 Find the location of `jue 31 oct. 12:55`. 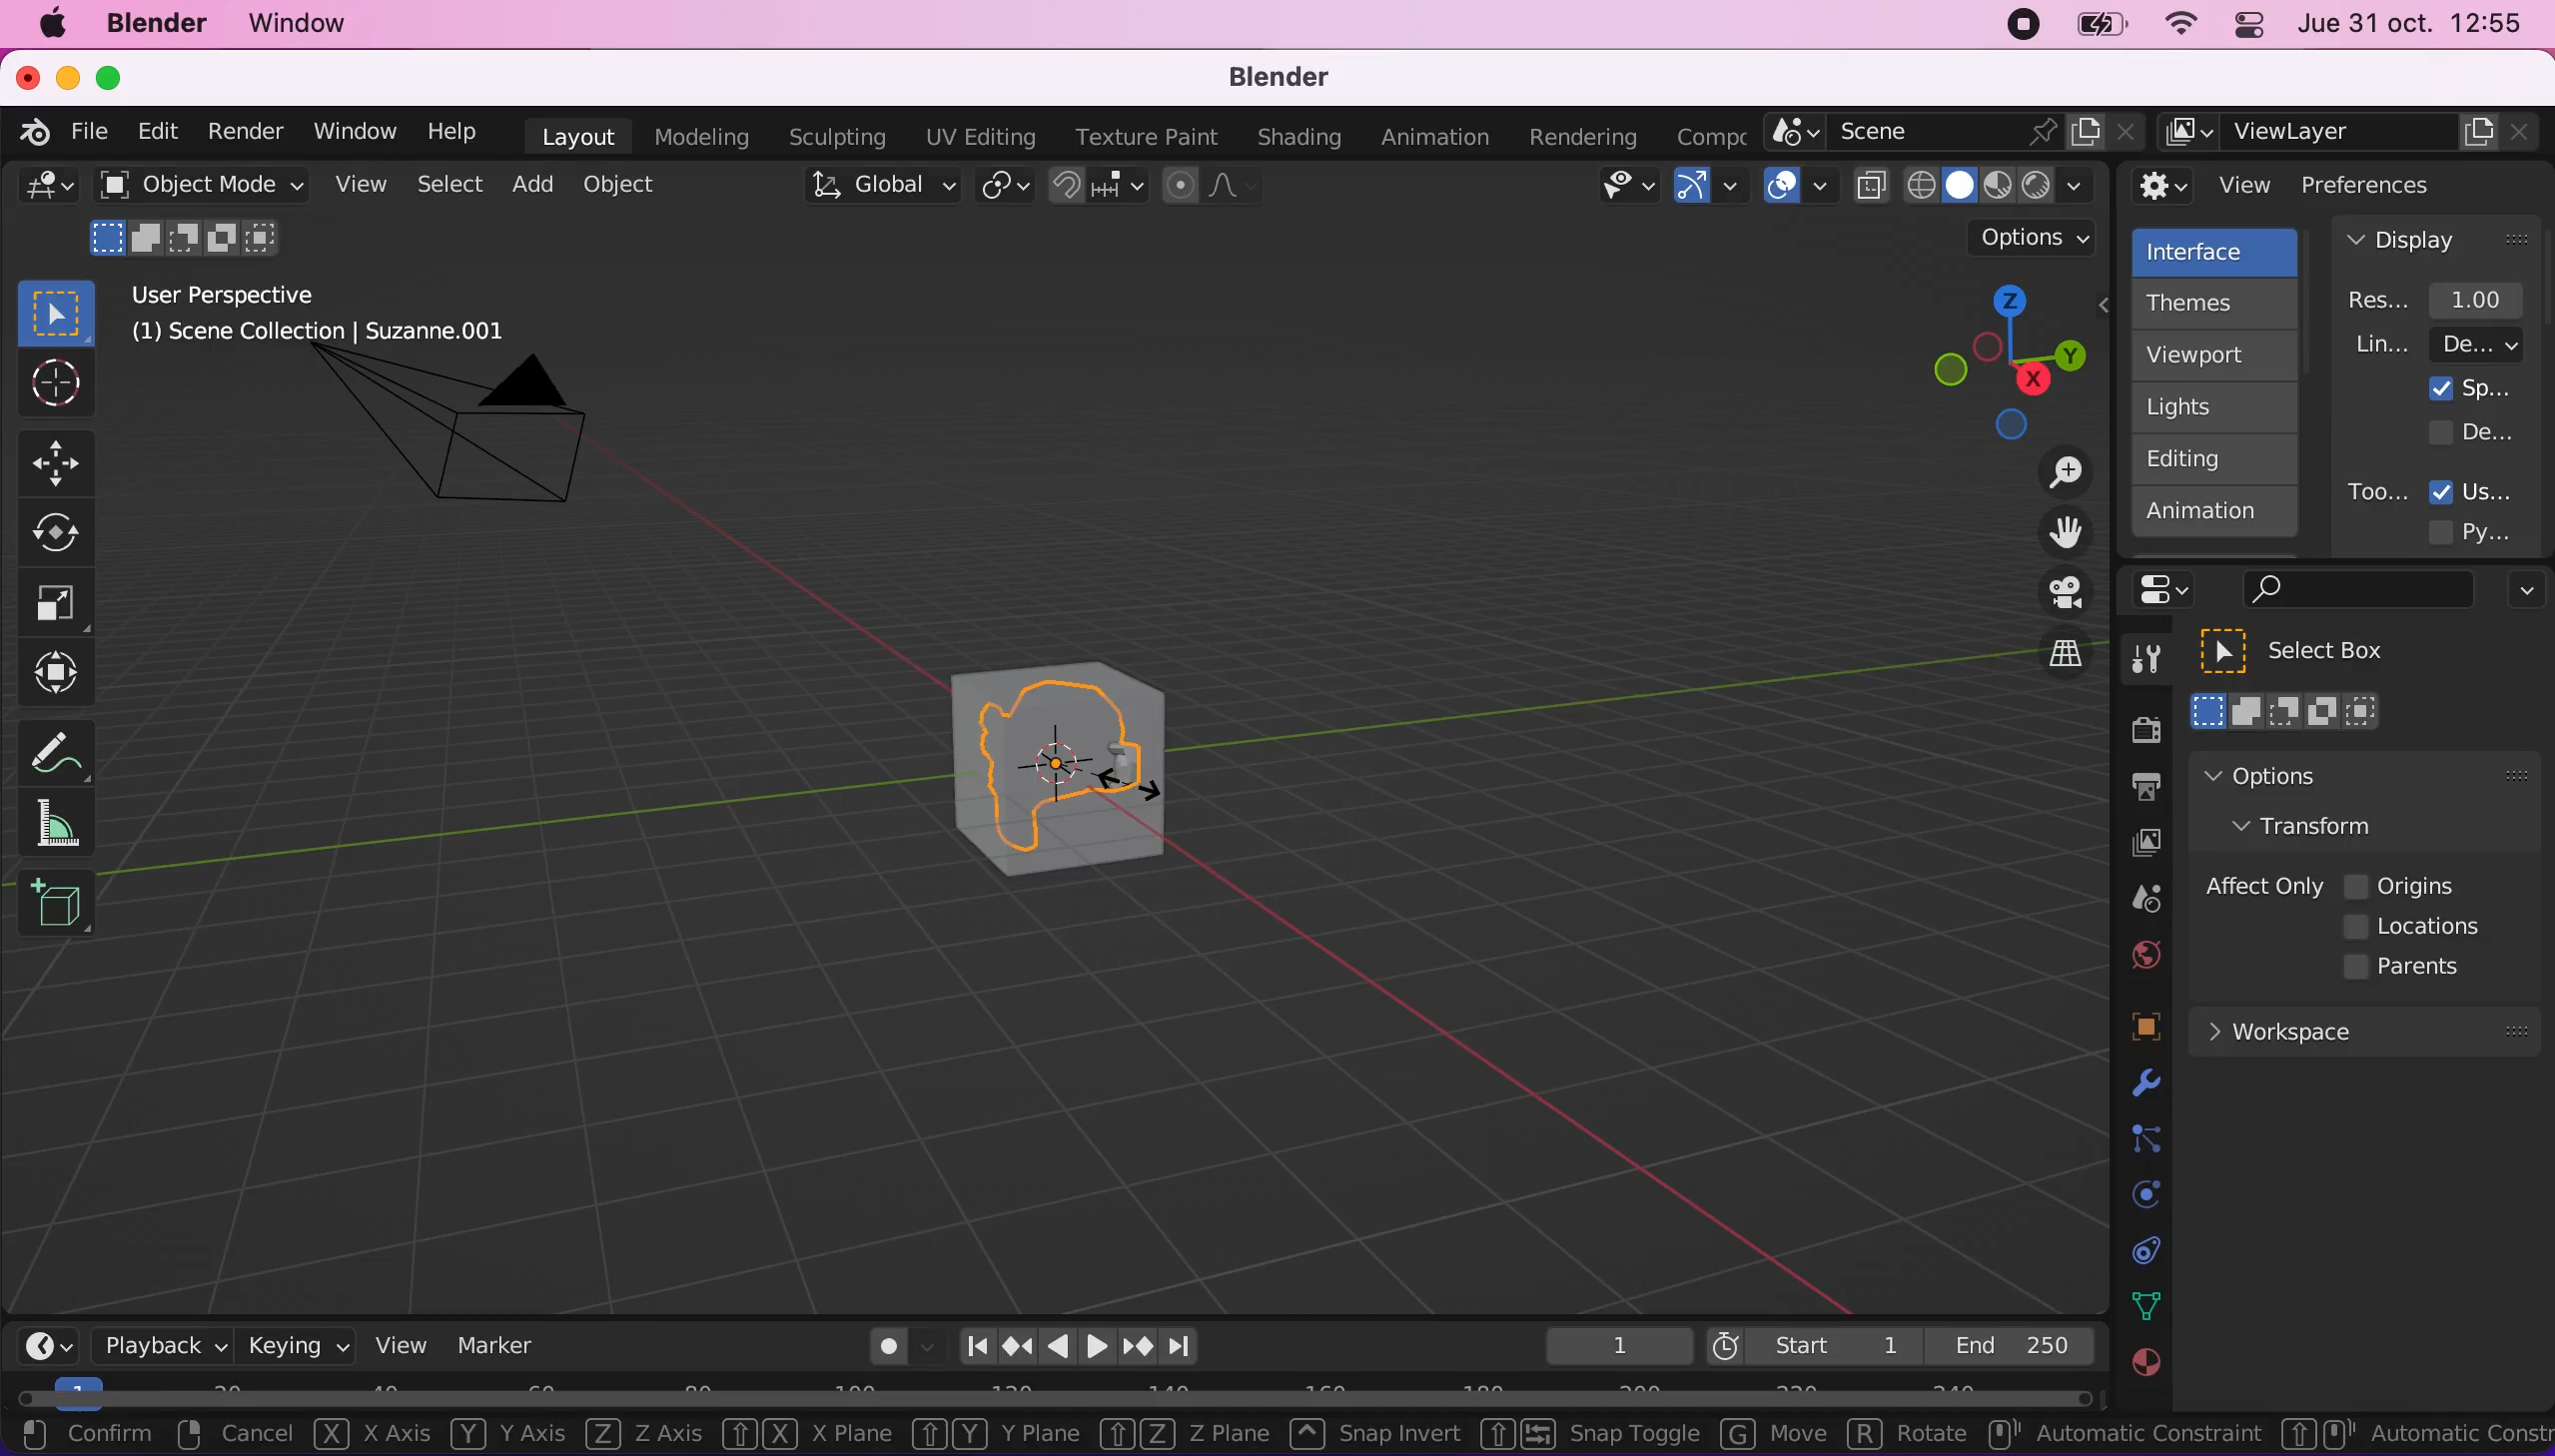

jue 31 oct. 12:55 is located at coordinates (2411, 24).